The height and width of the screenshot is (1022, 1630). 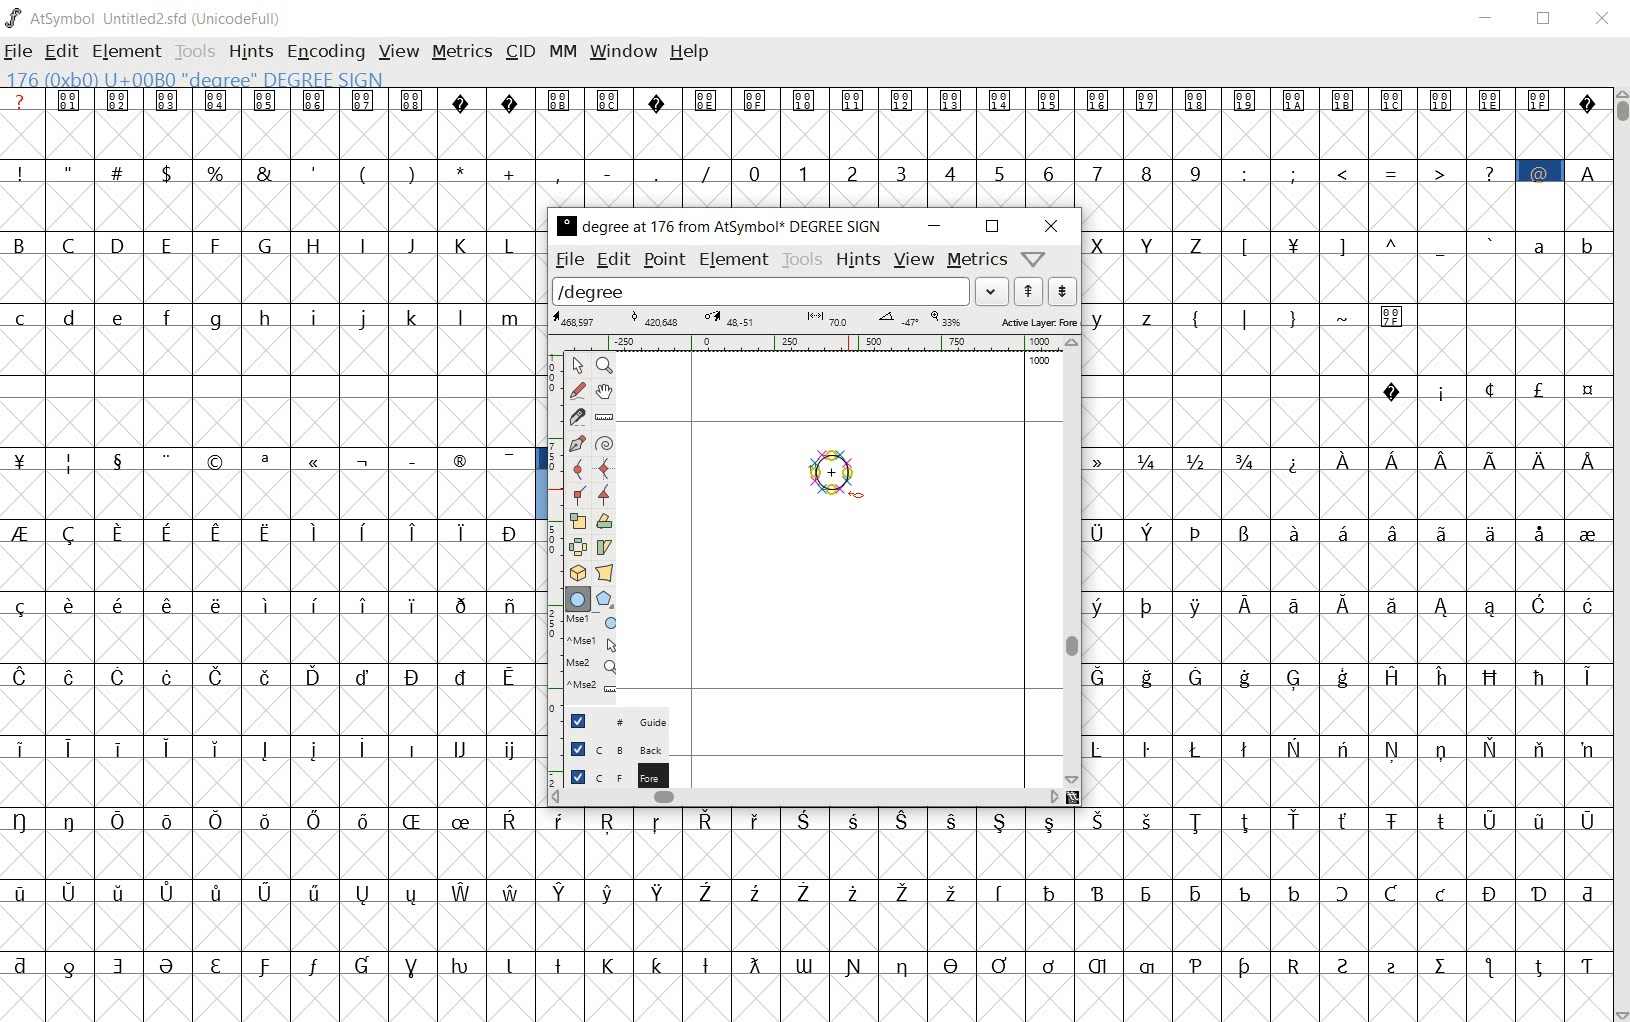 What do you see at coordinates (59, 53) in the screenshot?
I see `edit` at bounding box center [59, 53].